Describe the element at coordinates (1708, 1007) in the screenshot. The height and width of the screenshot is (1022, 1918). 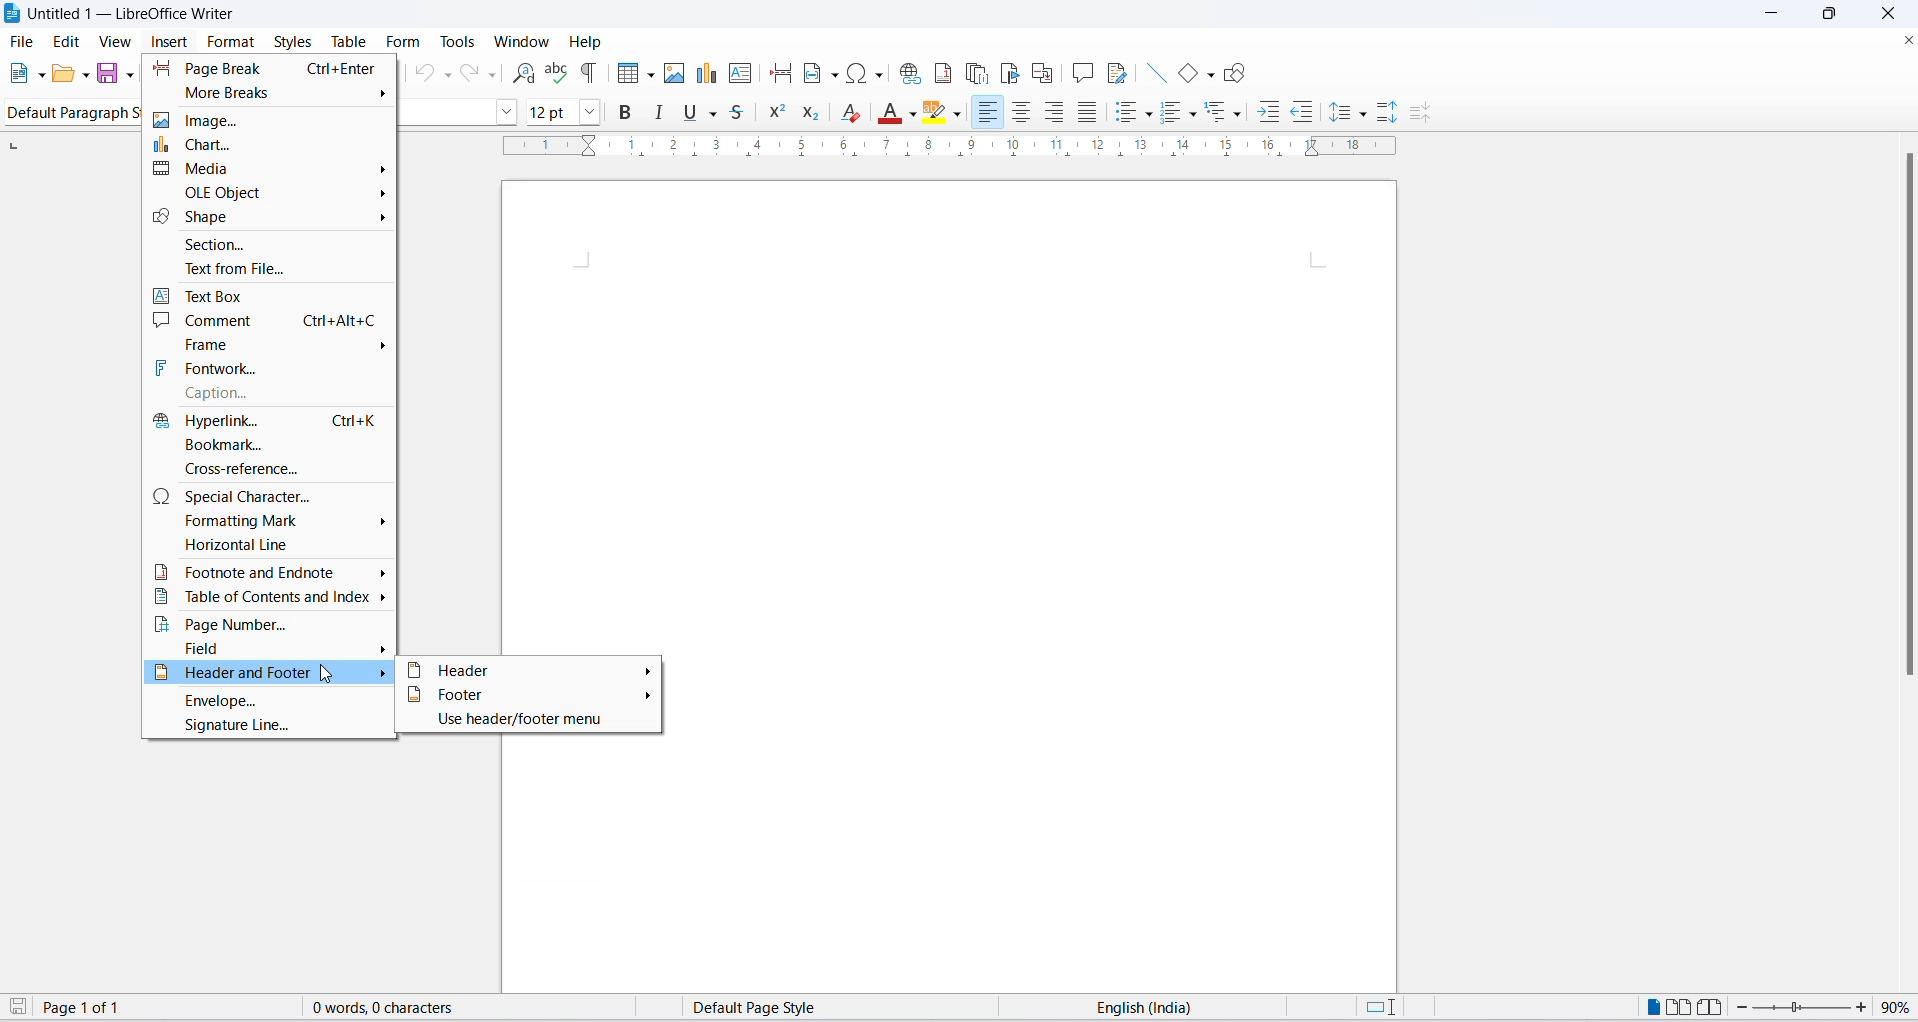
I see `book view` at that location.